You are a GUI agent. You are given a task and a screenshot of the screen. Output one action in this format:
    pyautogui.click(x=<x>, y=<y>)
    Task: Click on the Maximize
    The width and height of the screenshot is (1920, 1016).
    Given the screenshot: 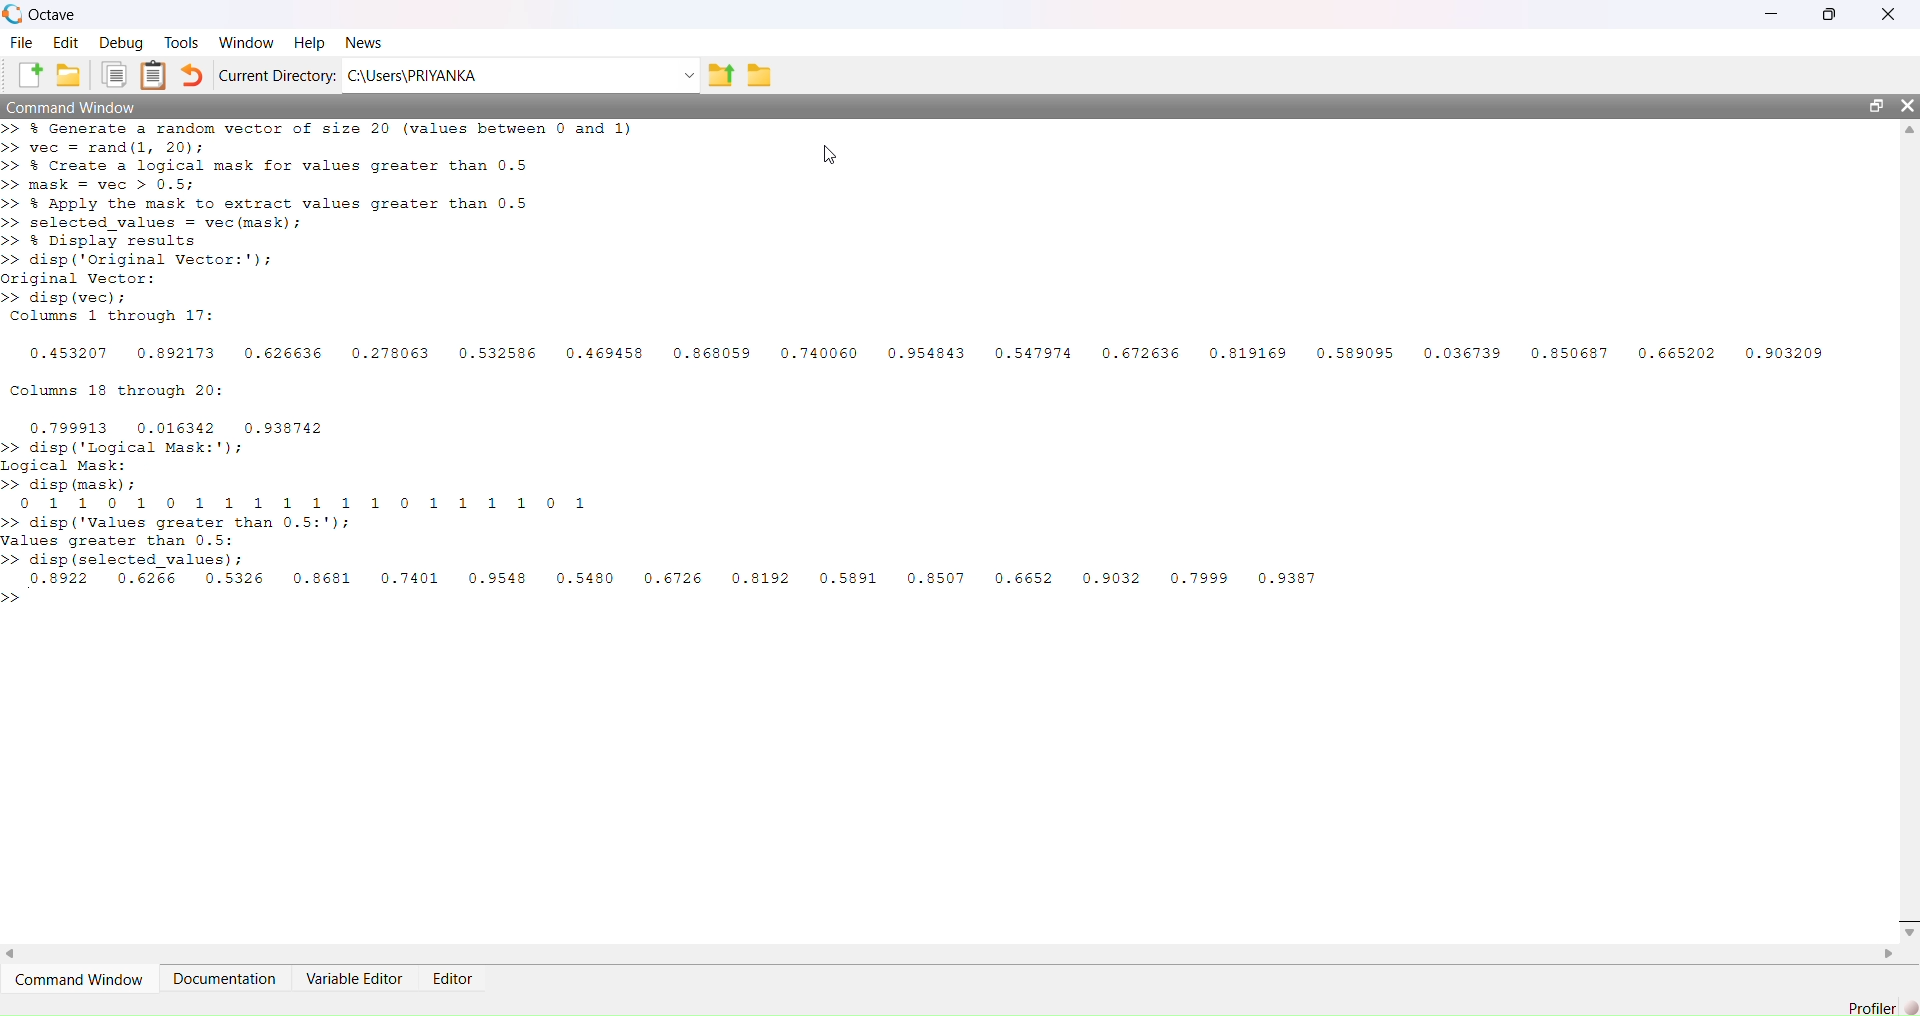 What is the action you would take?
    pyautogui.click(x=1831, y=16)
    